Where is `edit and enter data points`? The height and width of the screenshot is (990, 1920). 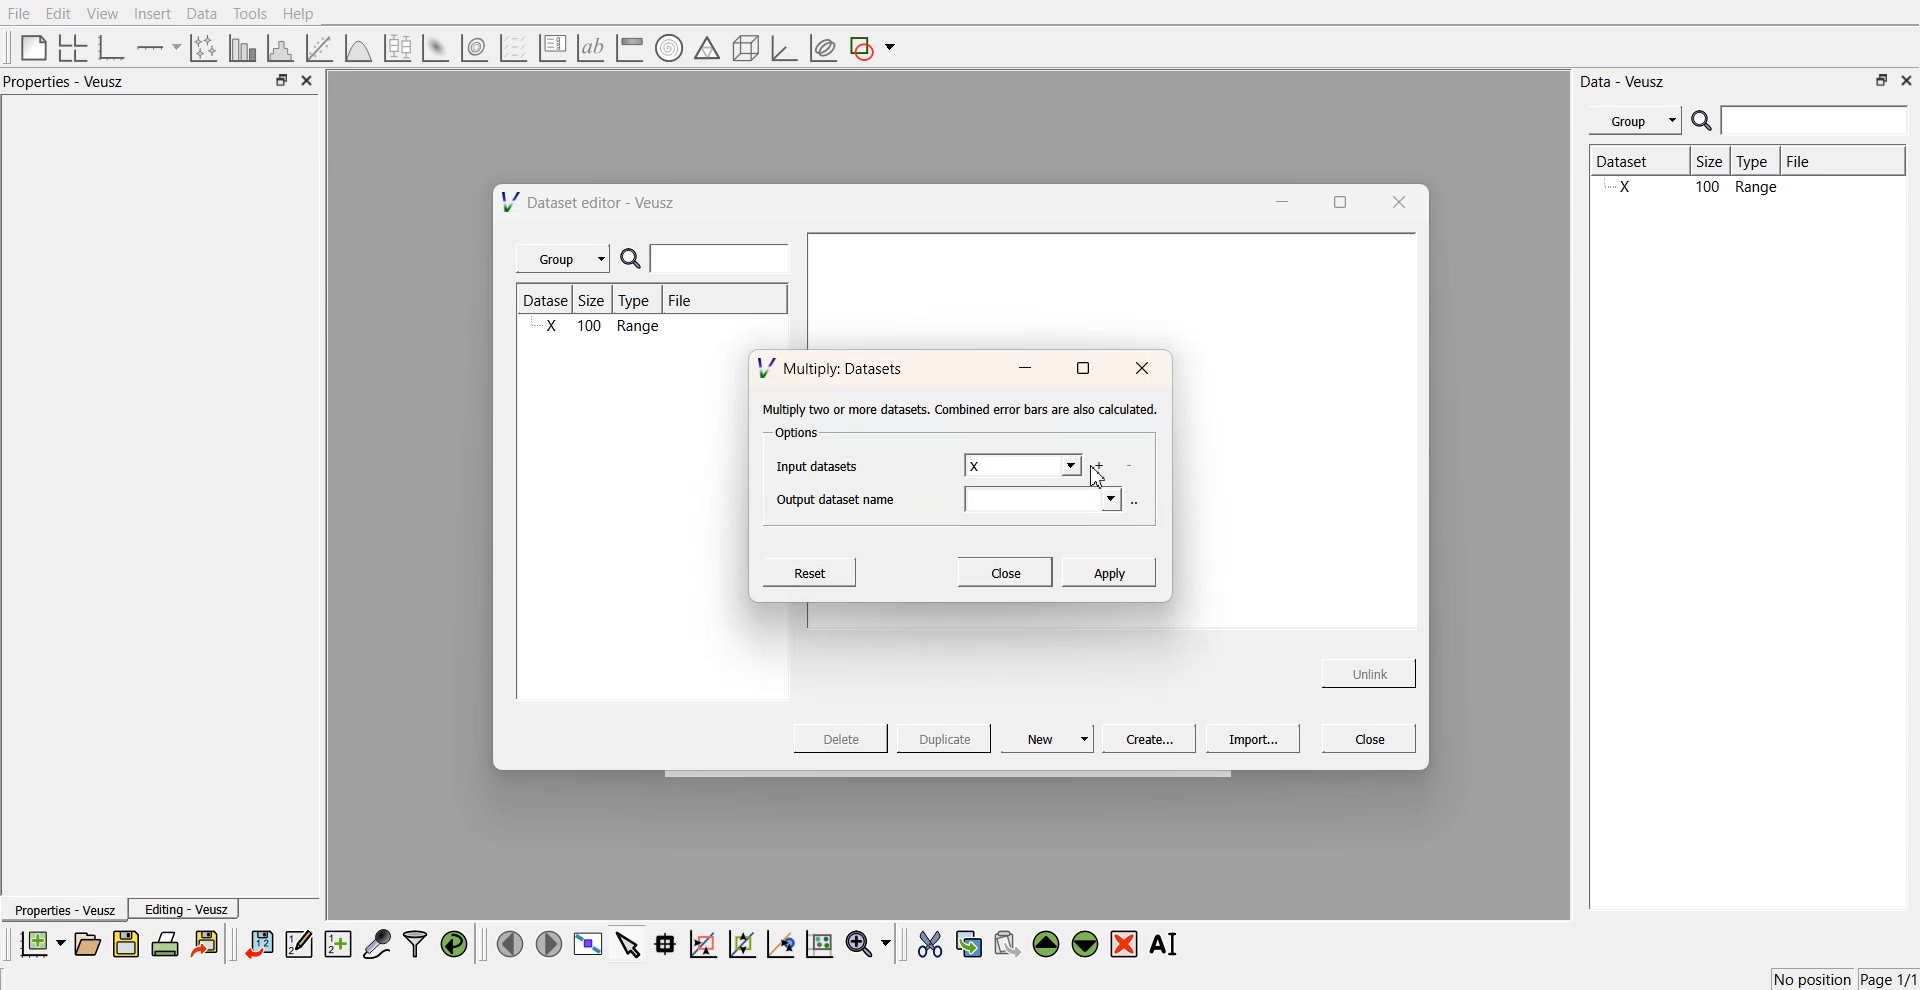 edit and enter data points is located at coordinates (299, 946).